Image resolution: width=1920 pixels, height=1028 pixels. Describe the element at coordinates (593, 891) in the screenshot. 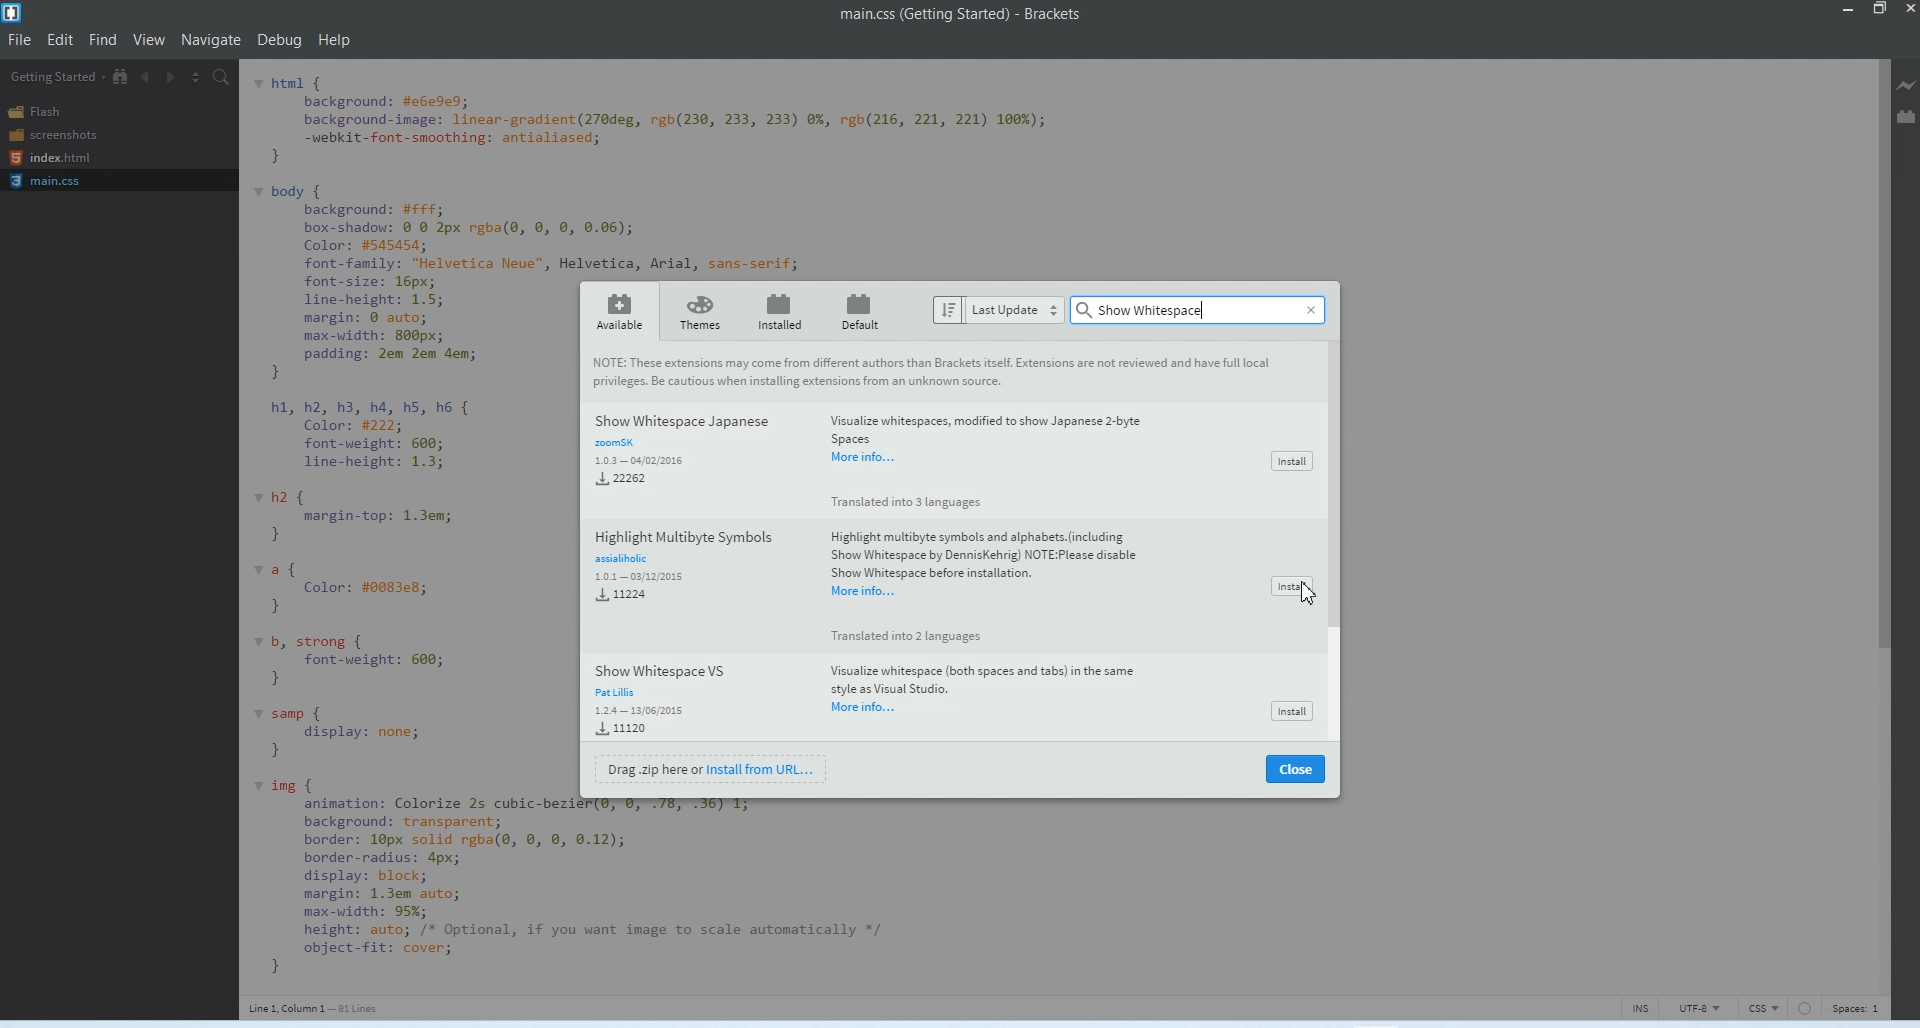

I see `Code` at that location.